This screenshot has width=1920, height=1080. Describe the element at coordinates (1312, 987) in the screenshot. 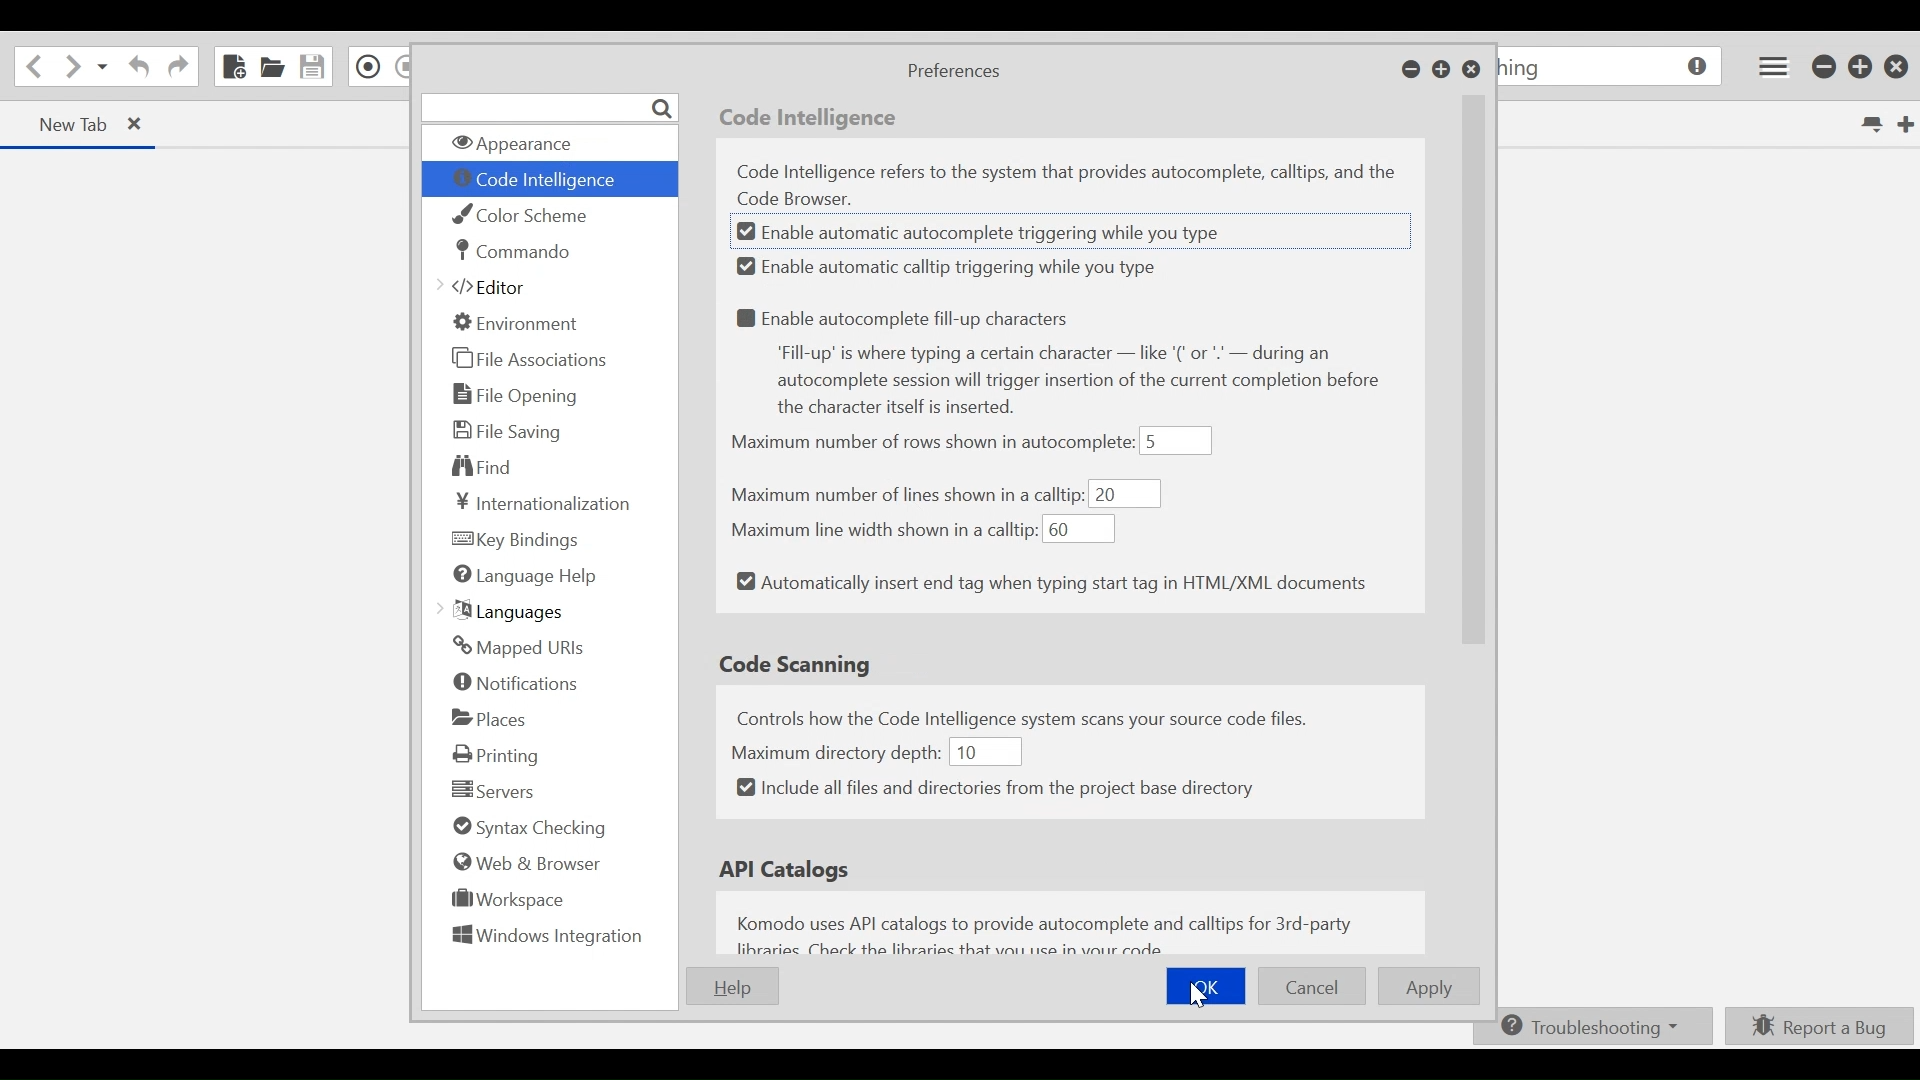

I see `Cancel` at that location.